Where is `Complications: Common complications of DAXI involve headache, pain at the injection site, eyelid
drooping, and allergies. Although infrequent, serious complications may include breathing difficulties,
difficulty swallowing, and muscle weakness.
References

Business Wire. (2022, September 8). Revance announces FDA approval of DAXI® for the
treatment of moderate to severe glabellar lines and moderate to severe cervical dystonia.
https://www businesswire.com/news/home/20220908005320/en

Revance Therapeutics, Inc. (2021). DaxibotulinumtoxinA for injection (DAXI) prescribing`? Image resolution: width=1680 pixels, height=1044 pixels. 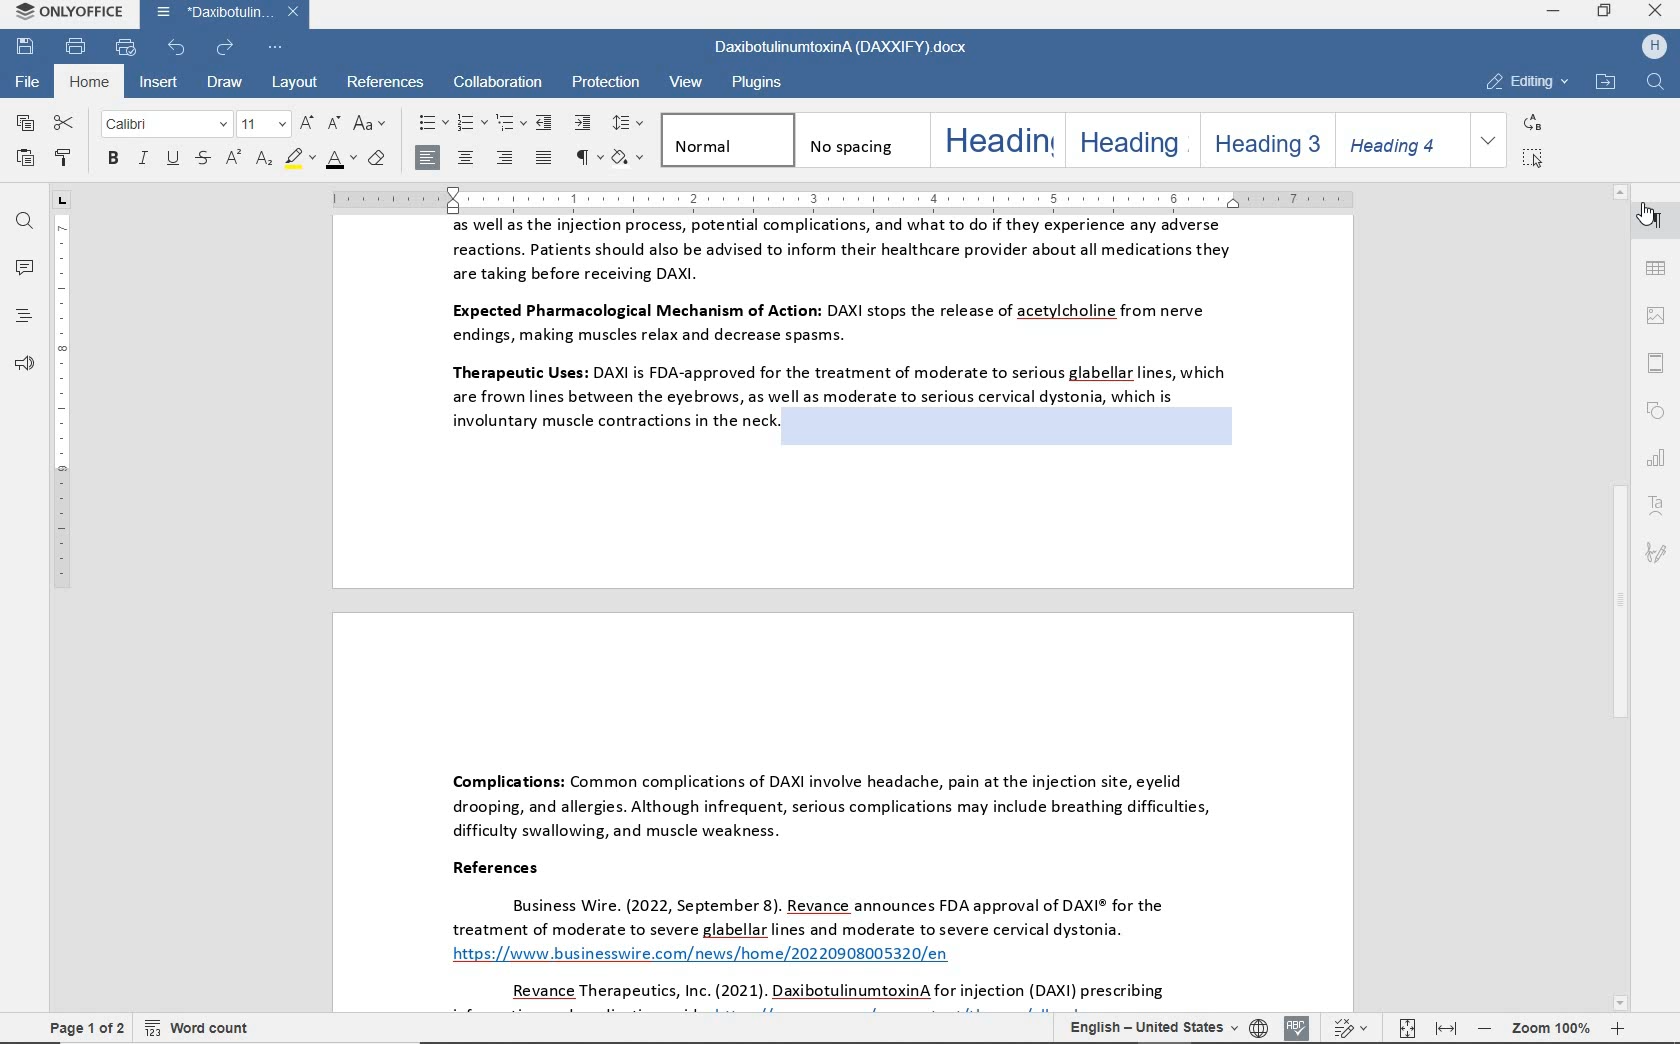
Complications: Common complications of DAXI involve headache, pain at the injection site, eyelid
drooping, and allergies. Although infrequent, serious complications may include breathing difficulties,
difficulty swallowing, and muscle weakness.
References

Business Wire. (2022, September 8). Revance announces FDA approval of DAXI® for the
treatment of moderate to severe glabellar lines and moderate to severe cervical dystonia.
https://www businesswire.com/news/home/20220908005320/en

Revance Therapeutics, Inc. (2021). DaxibotulinumtoxinA for injection (DAXI) prescribing is located at coordinates (841, 811).